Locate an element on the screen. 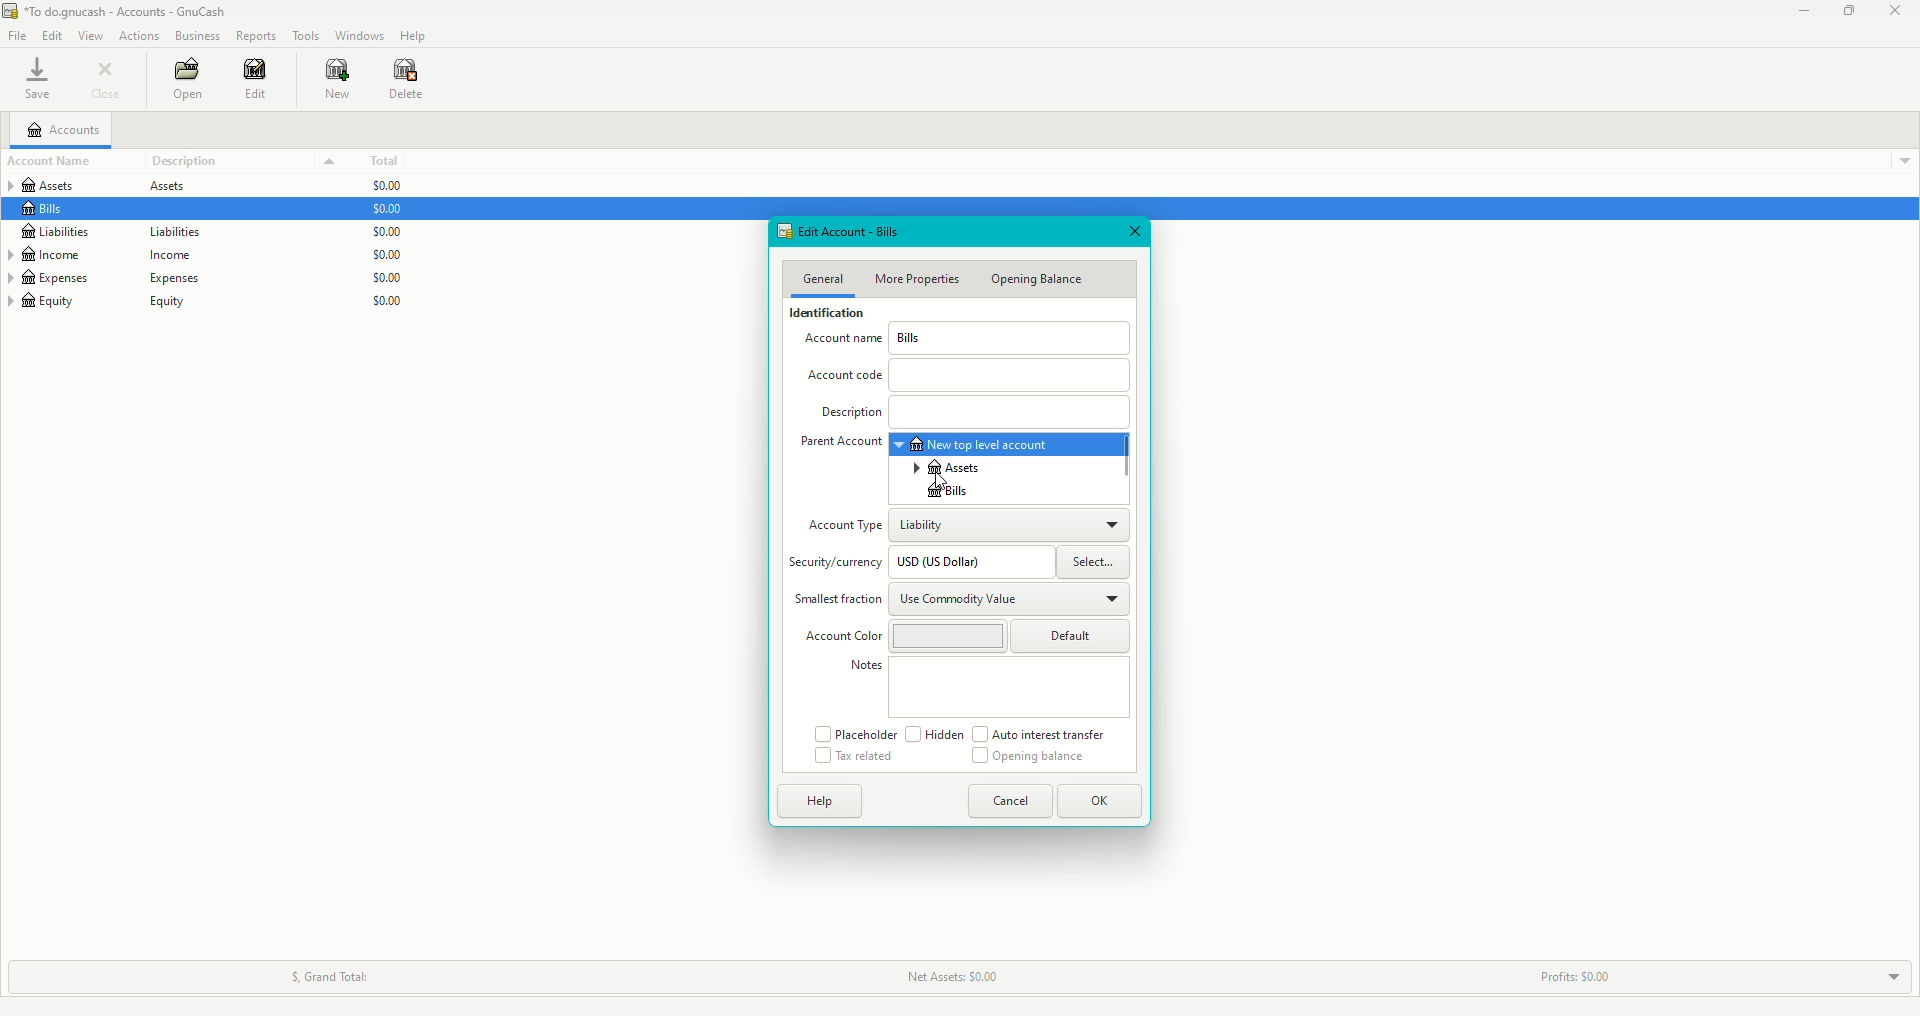 The width and height of the screenshot is (1920, 1016). Windows is located at coordinates (360, 35).